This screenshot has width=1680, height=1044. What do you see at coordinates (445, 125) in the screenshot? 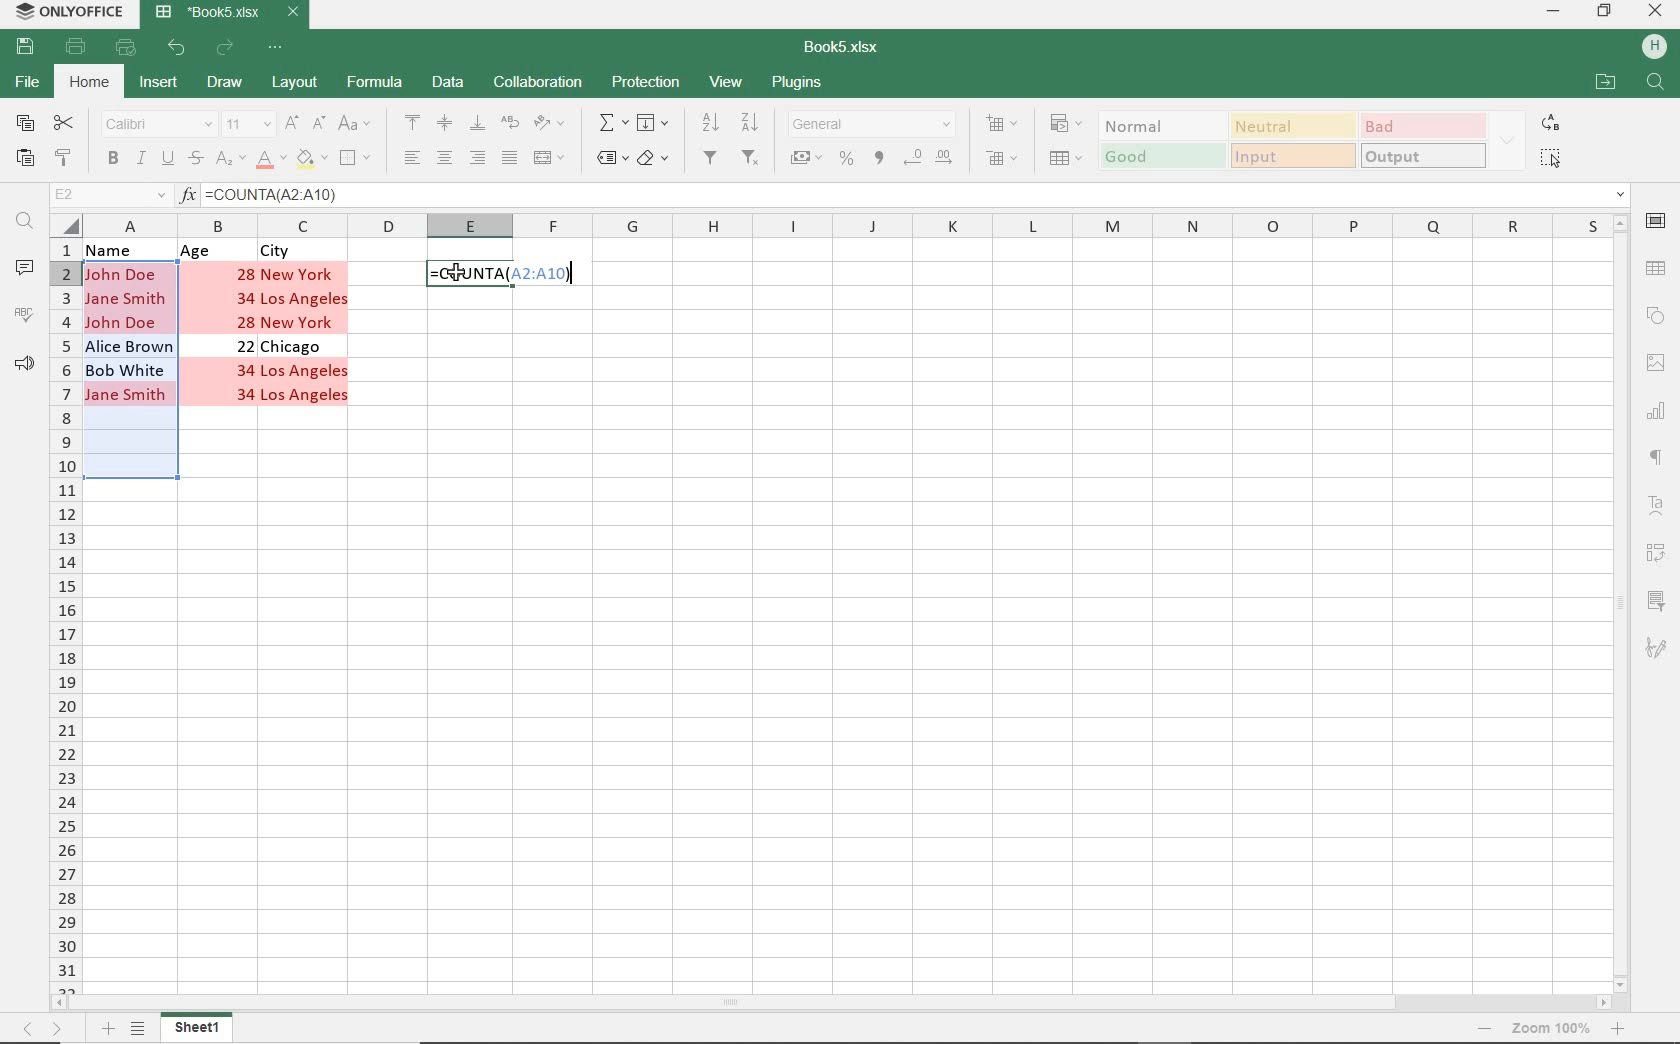
I see `ALIGN MIDDLE` at bounding box center [445, 125].